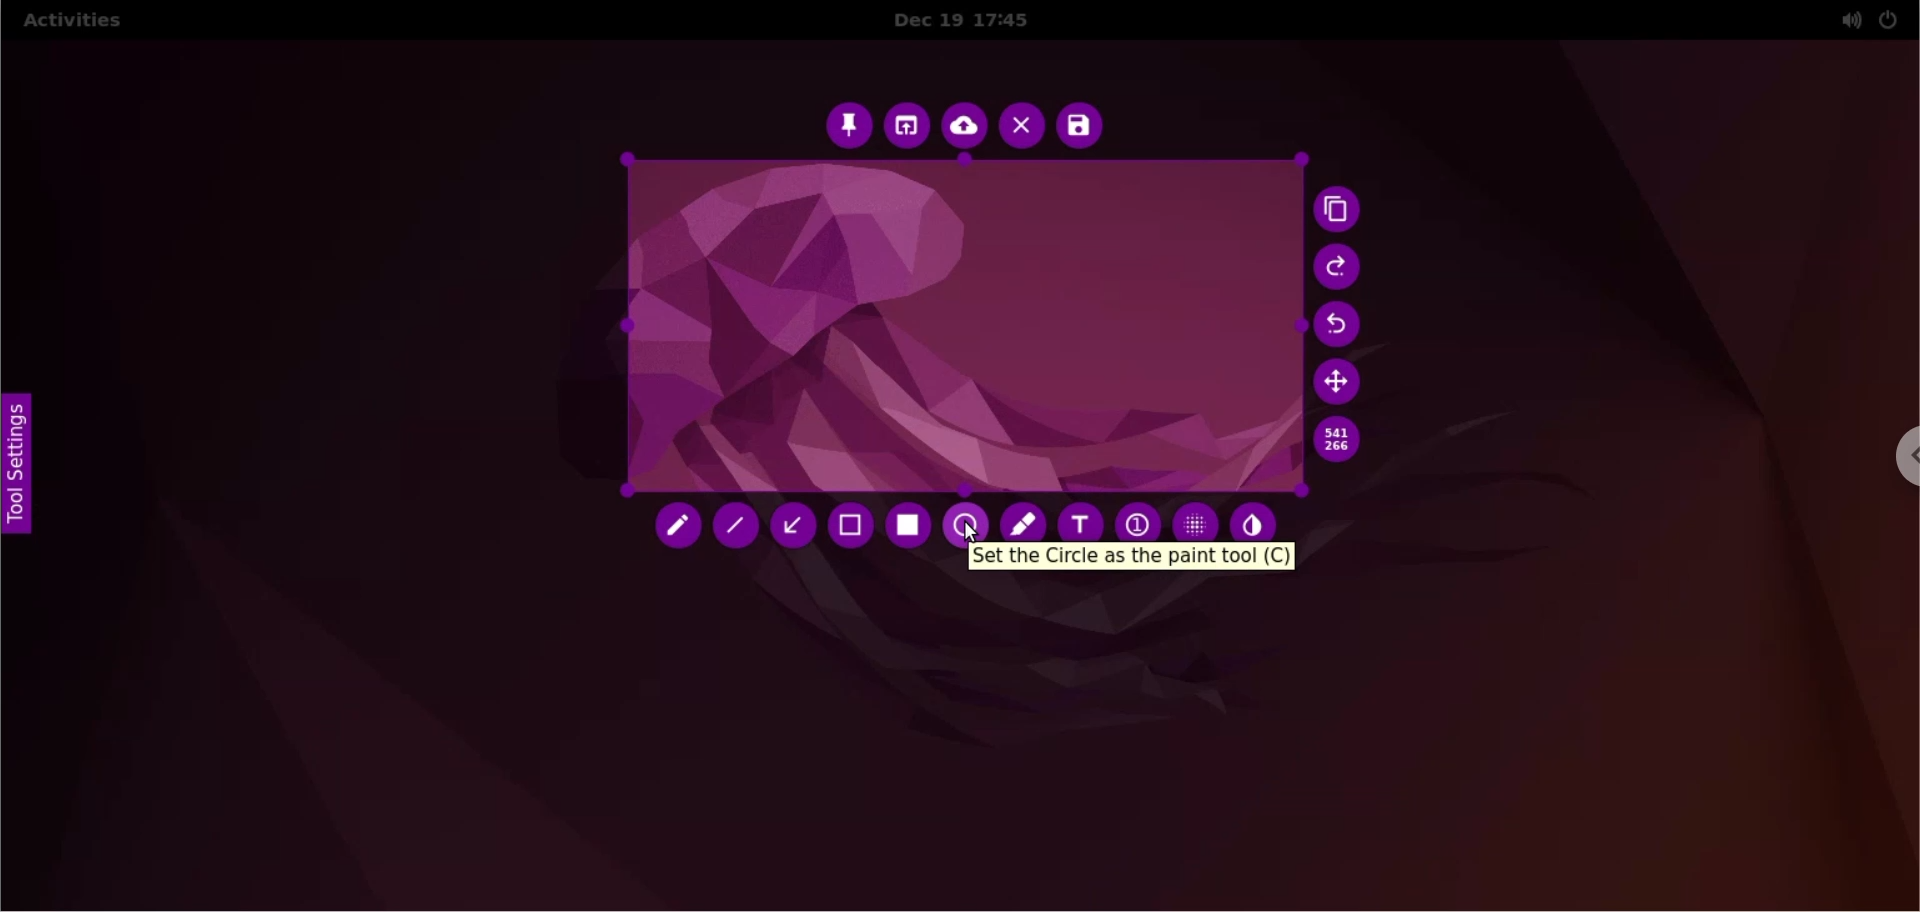  Describe the element at coordinates (1023, 520) in the screenshot. I see `marker tool` at that location.